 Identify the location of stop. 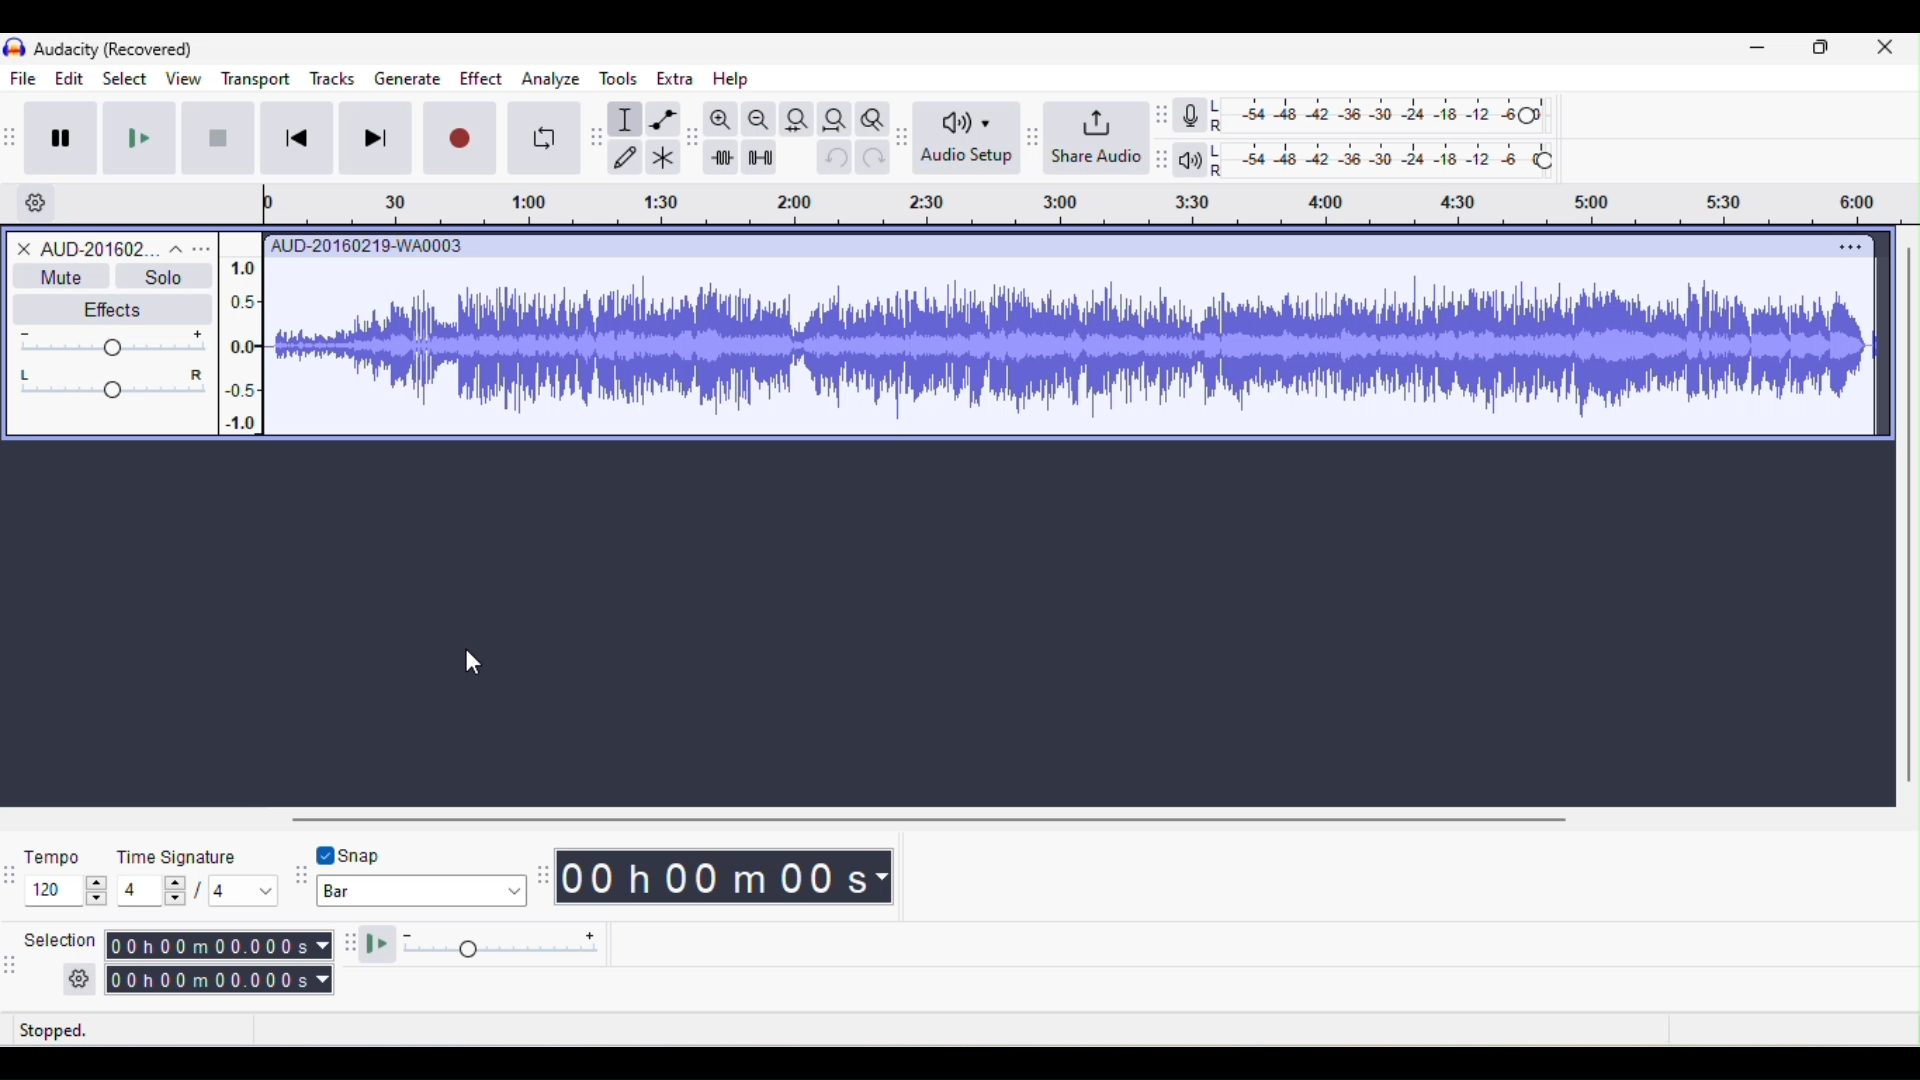
(218, 141).